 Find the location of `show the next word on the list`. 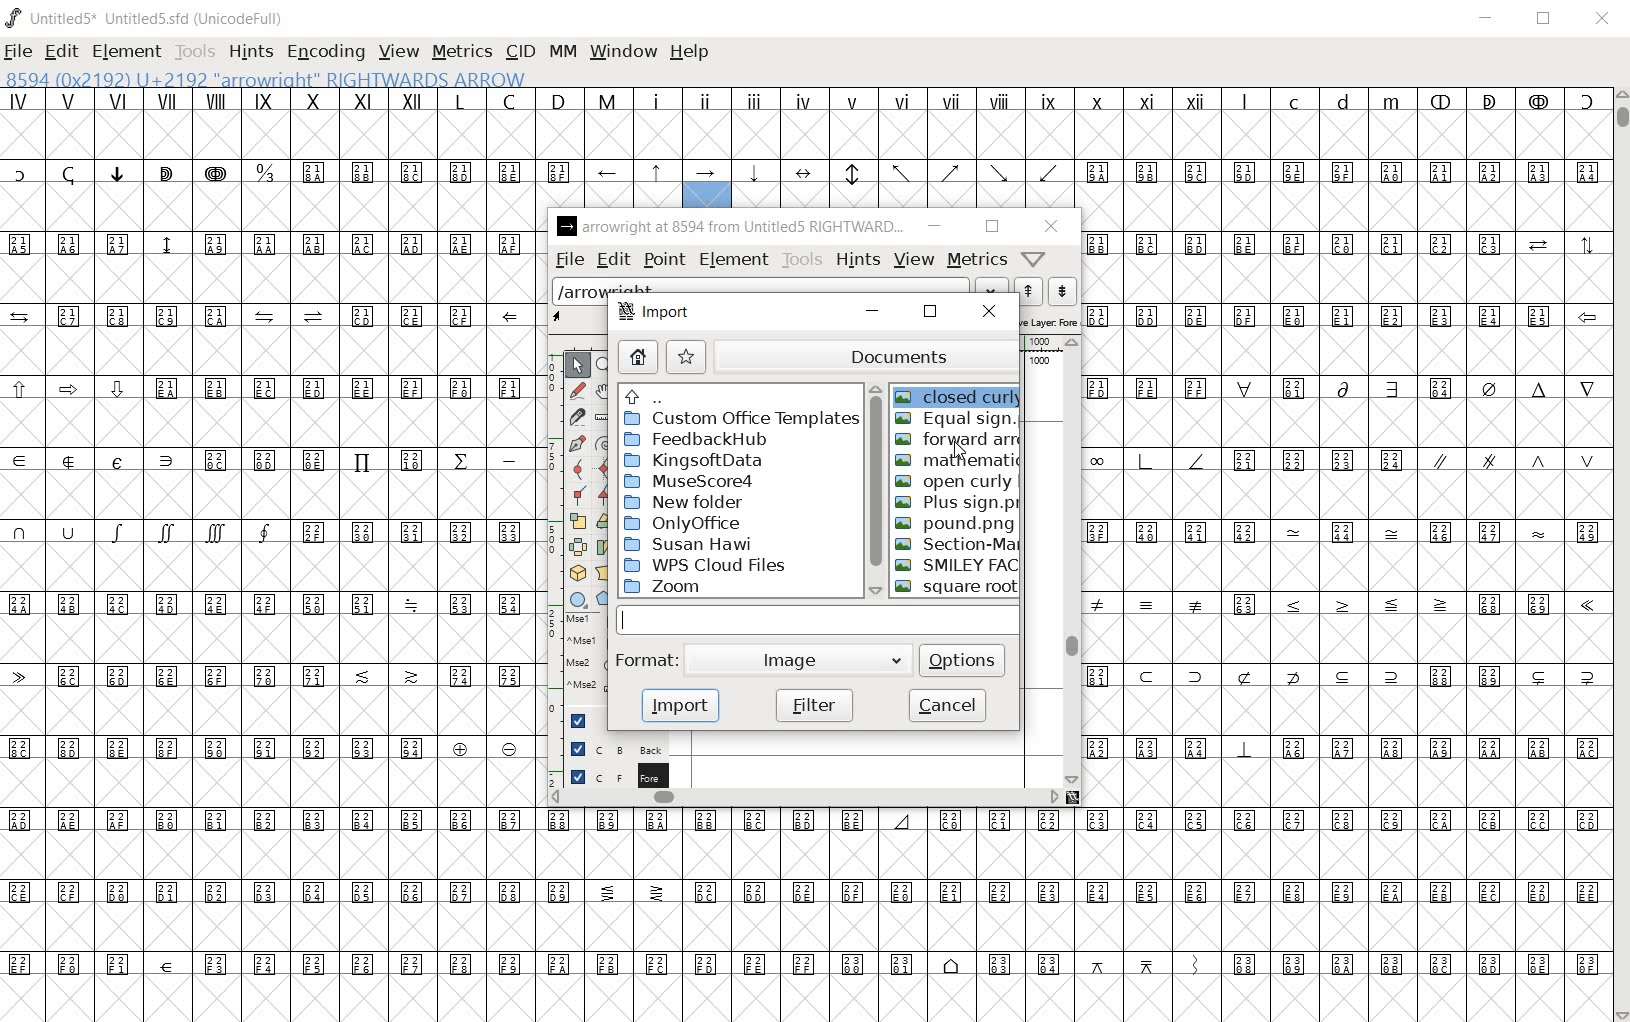

show the next word on the list is located at coordinates (1026, 291).